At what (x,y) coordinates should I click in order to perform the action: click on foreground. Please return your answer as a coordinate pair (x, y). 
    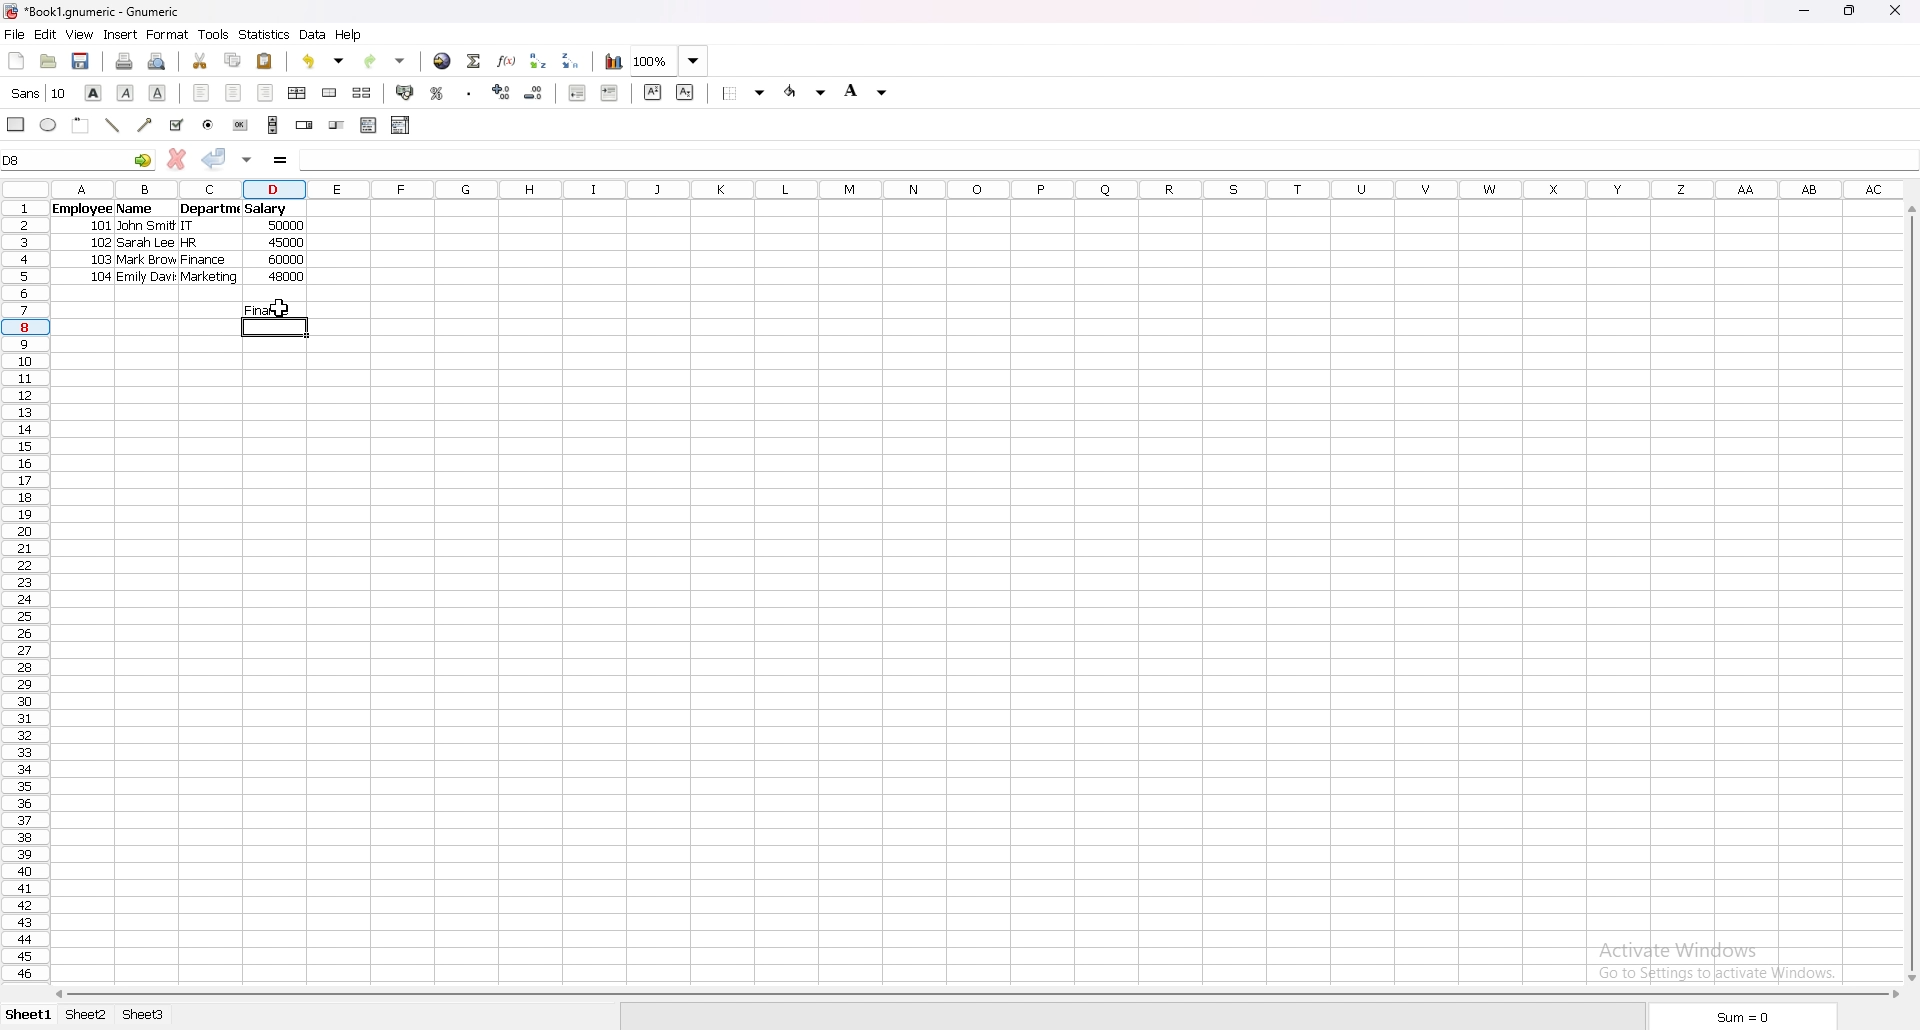
    Looking at the image, I should click on (806, 92).